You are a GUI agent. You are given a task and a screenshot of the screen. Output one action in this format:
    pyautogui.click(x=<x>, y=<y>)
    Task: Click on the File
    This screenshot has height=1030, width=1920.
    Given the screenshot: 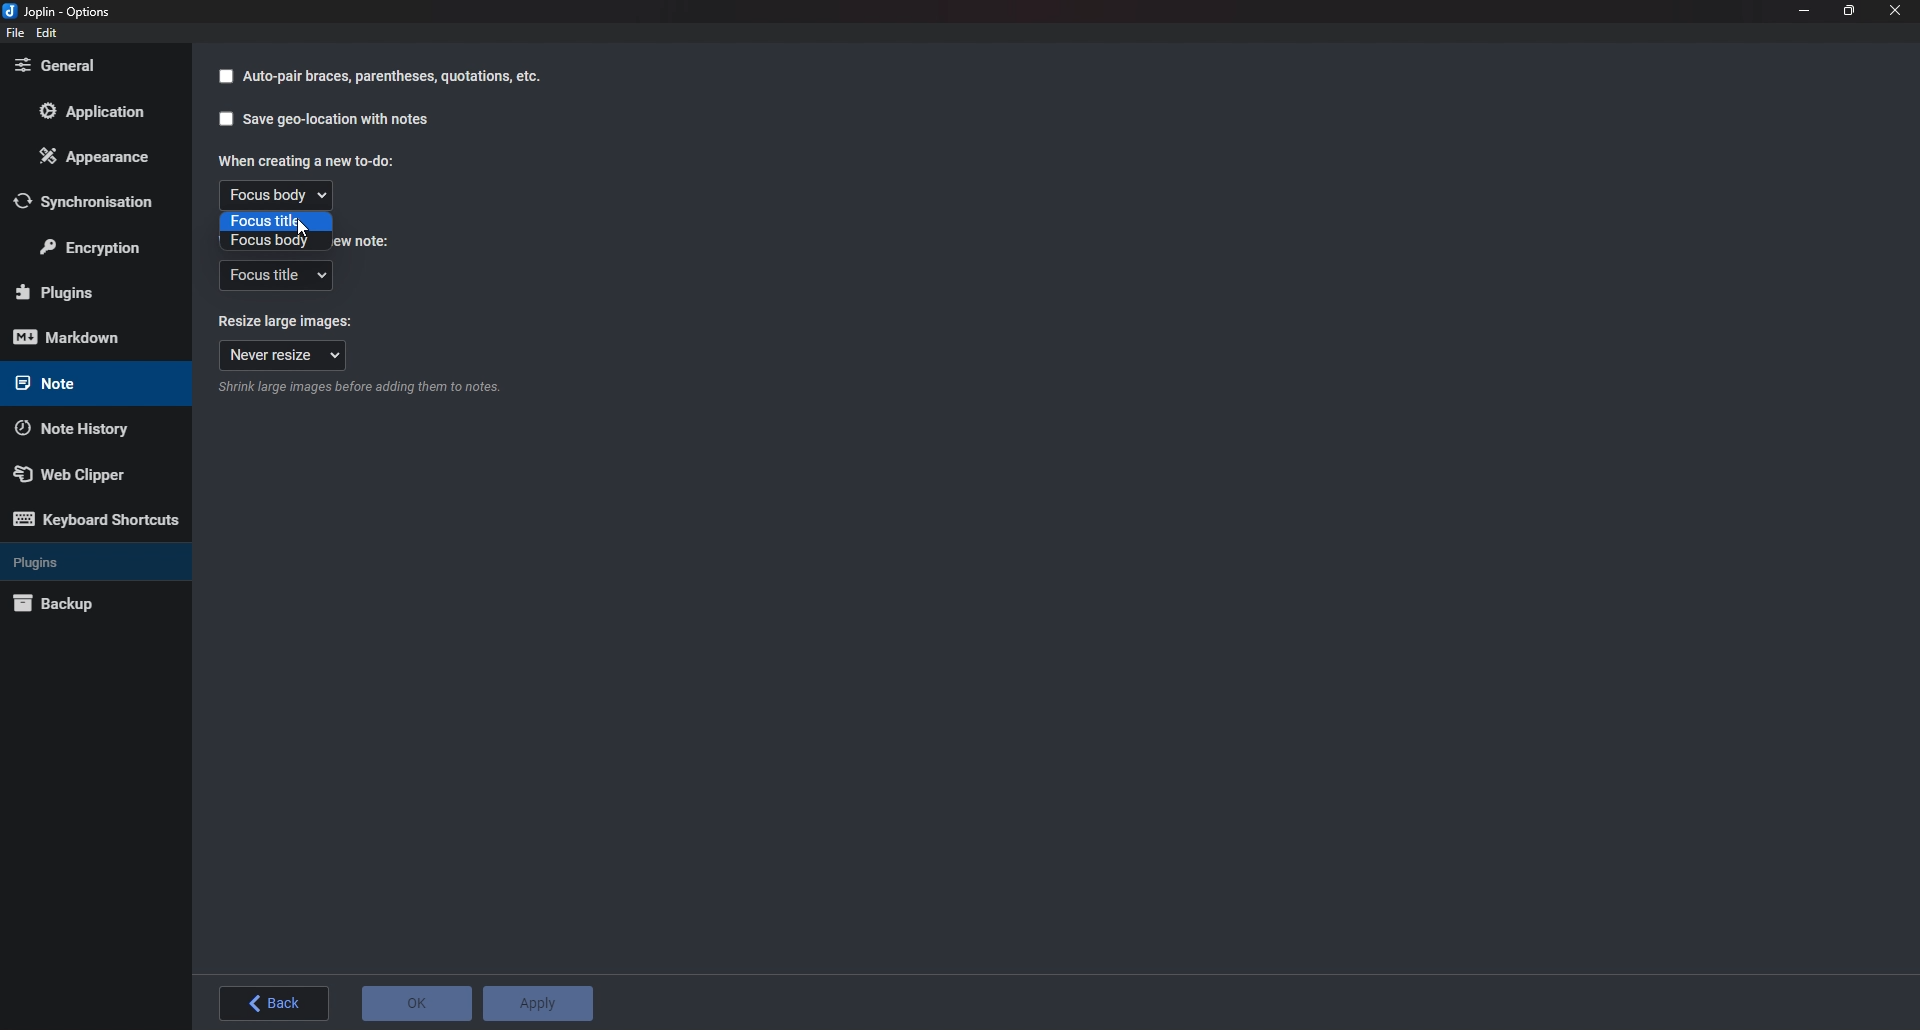 What is the action you would take?
    pyautogui.click(x=15, y=34)
    